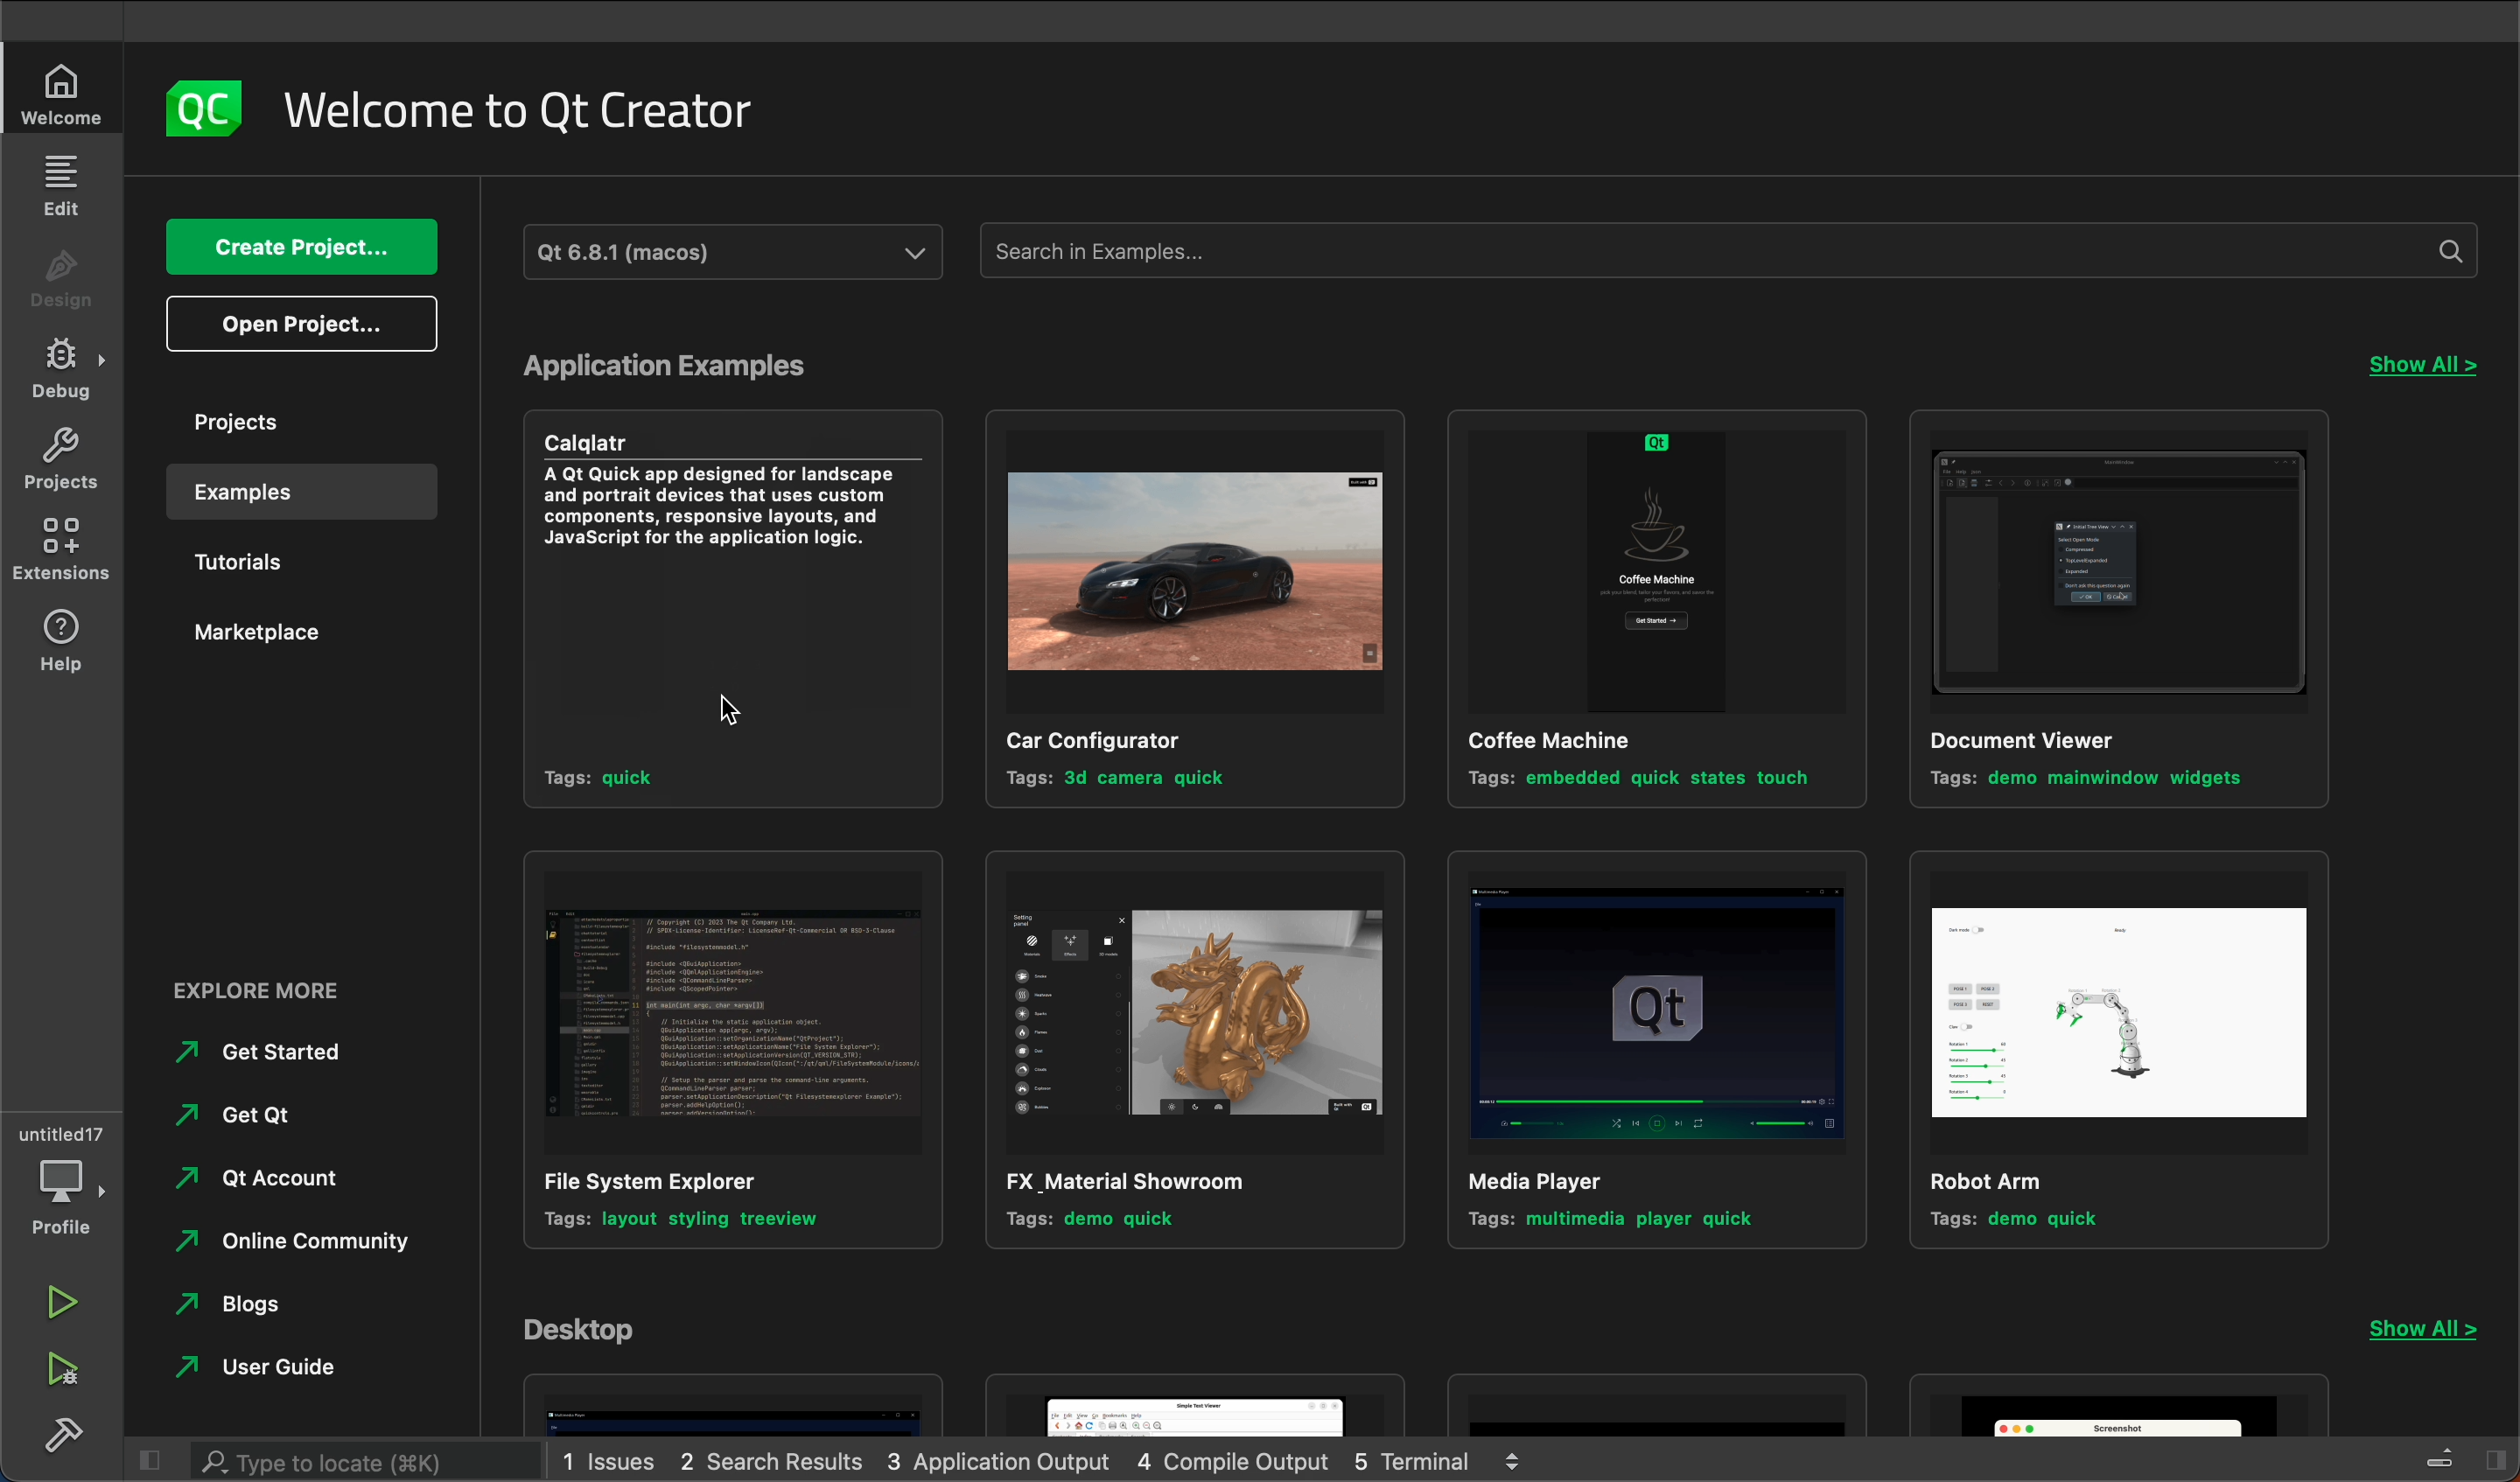  What do you see at coordinates (1201, 1405) in the screenshot?
I see `app` at bounding box center [1201, 1405].